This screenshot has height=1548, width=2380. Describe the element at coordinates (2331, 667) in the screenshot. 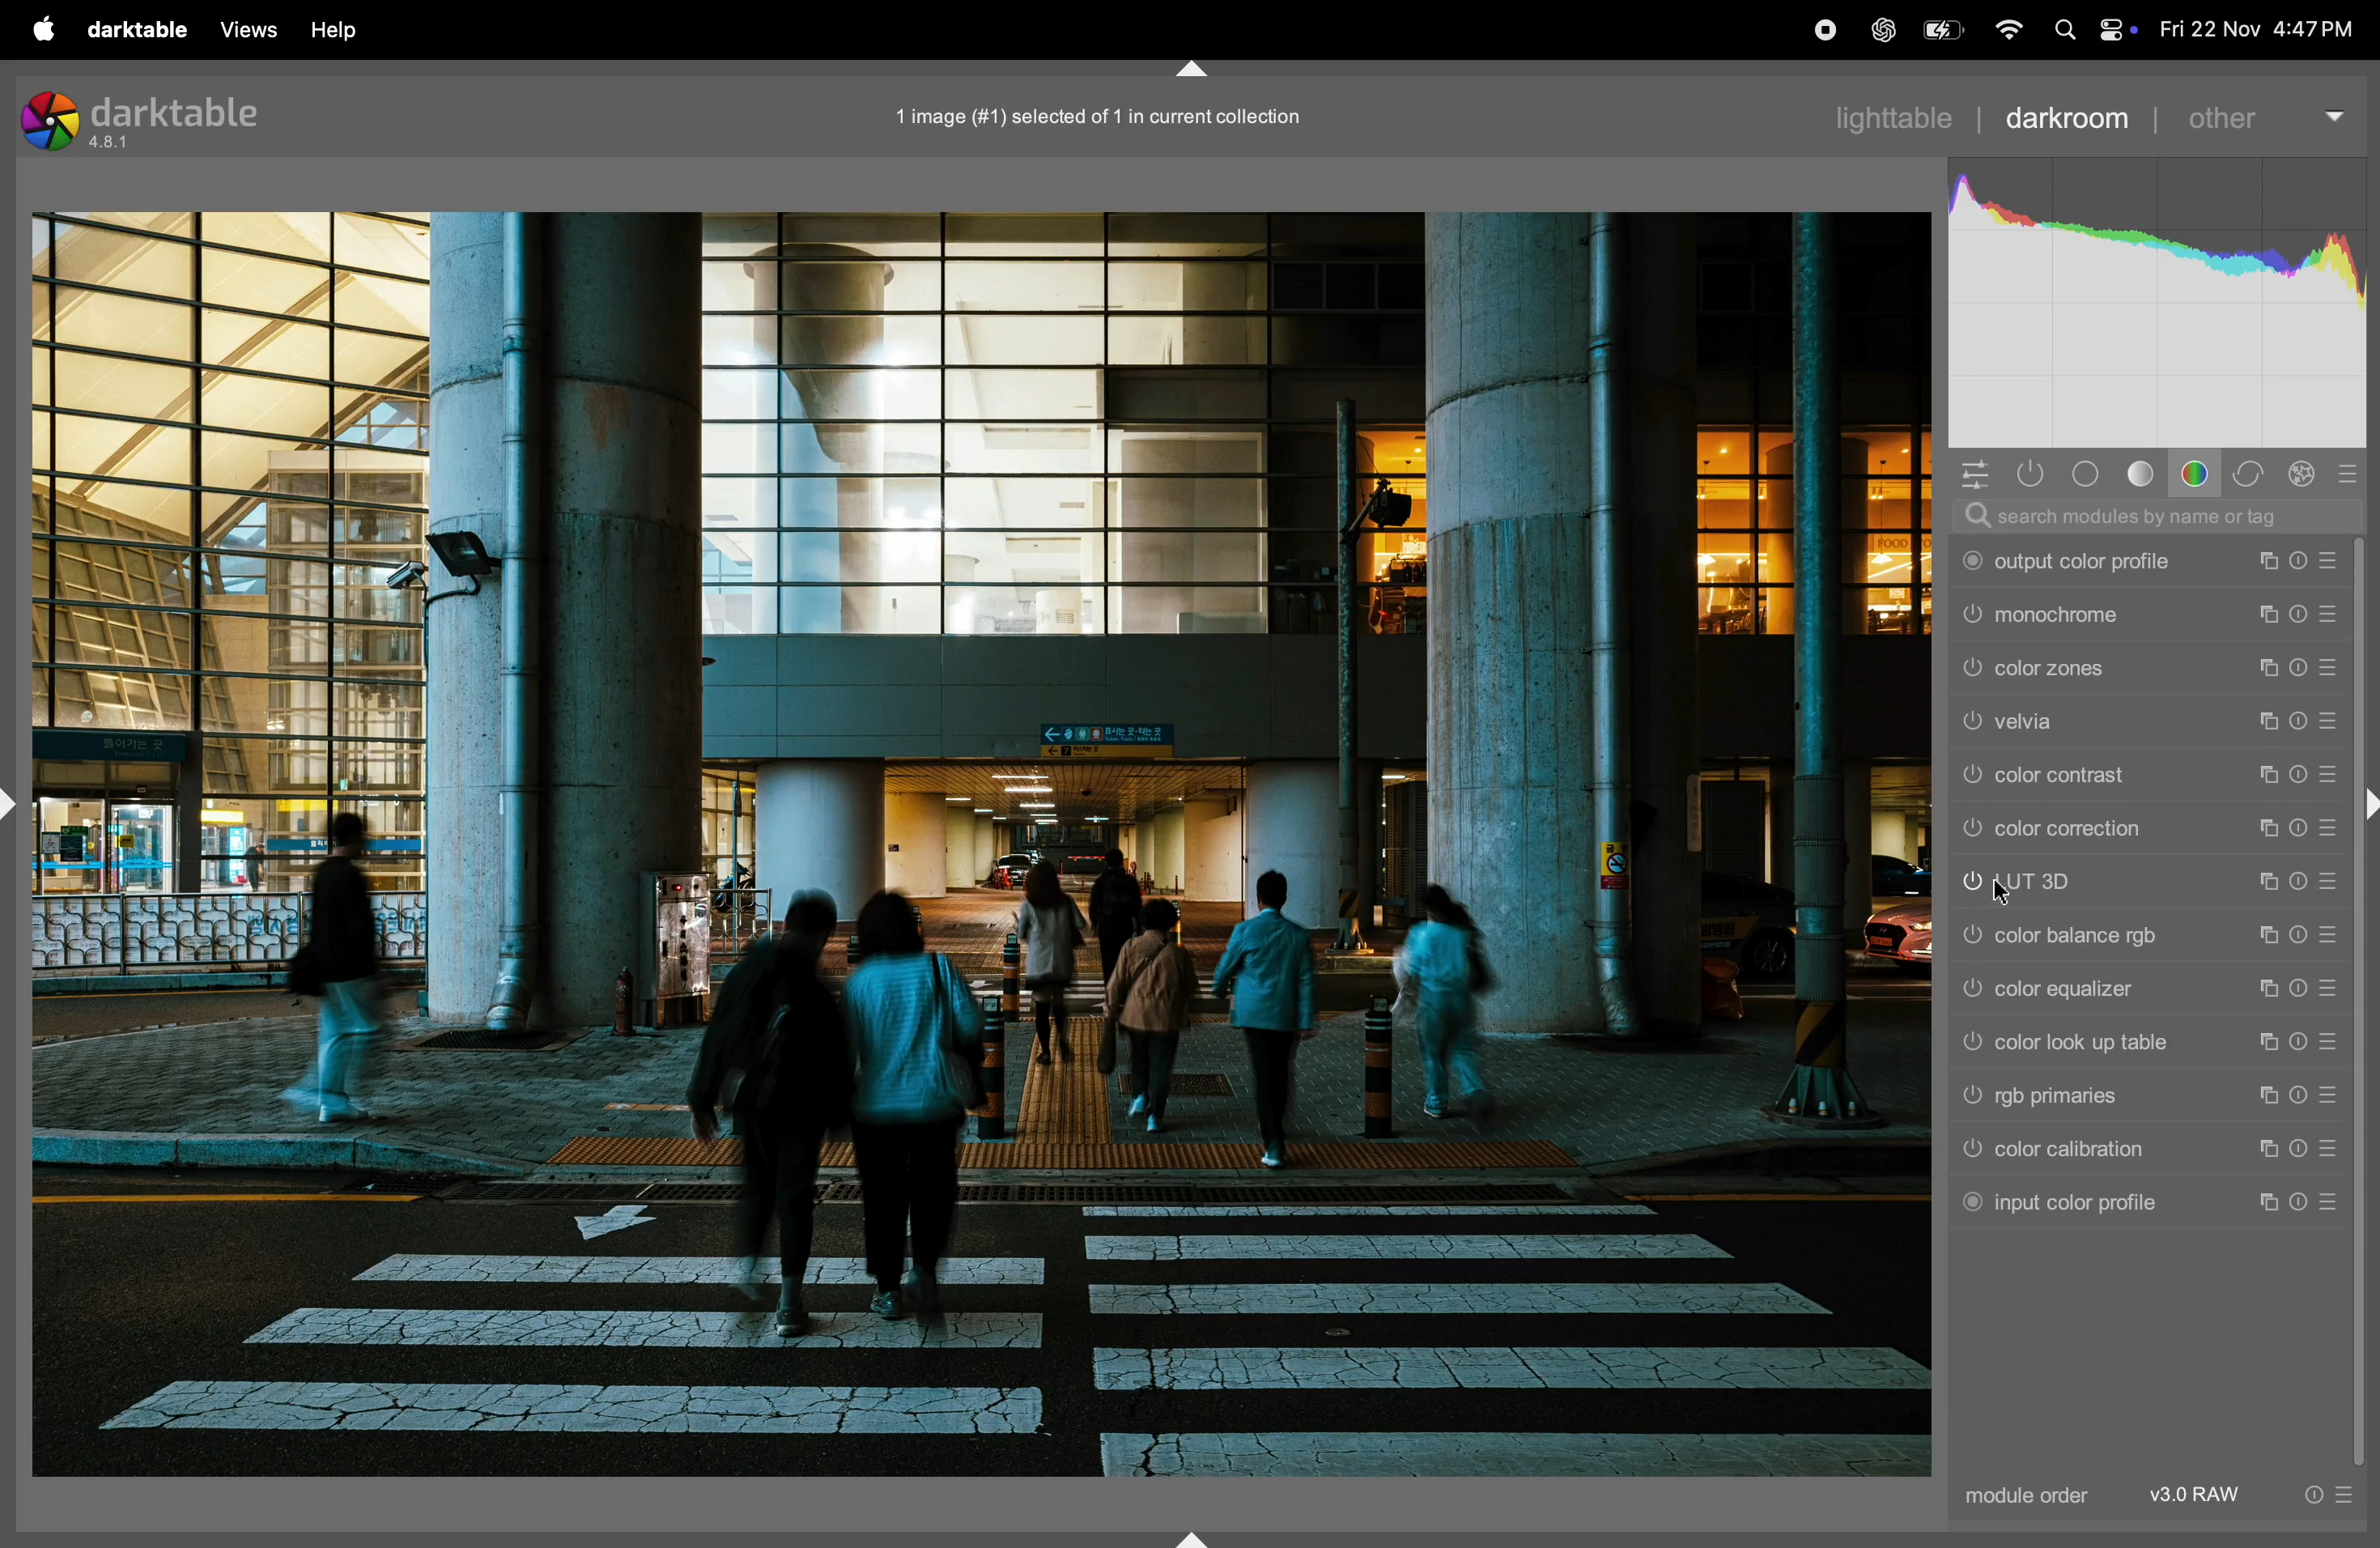

I see `presets` at that location.